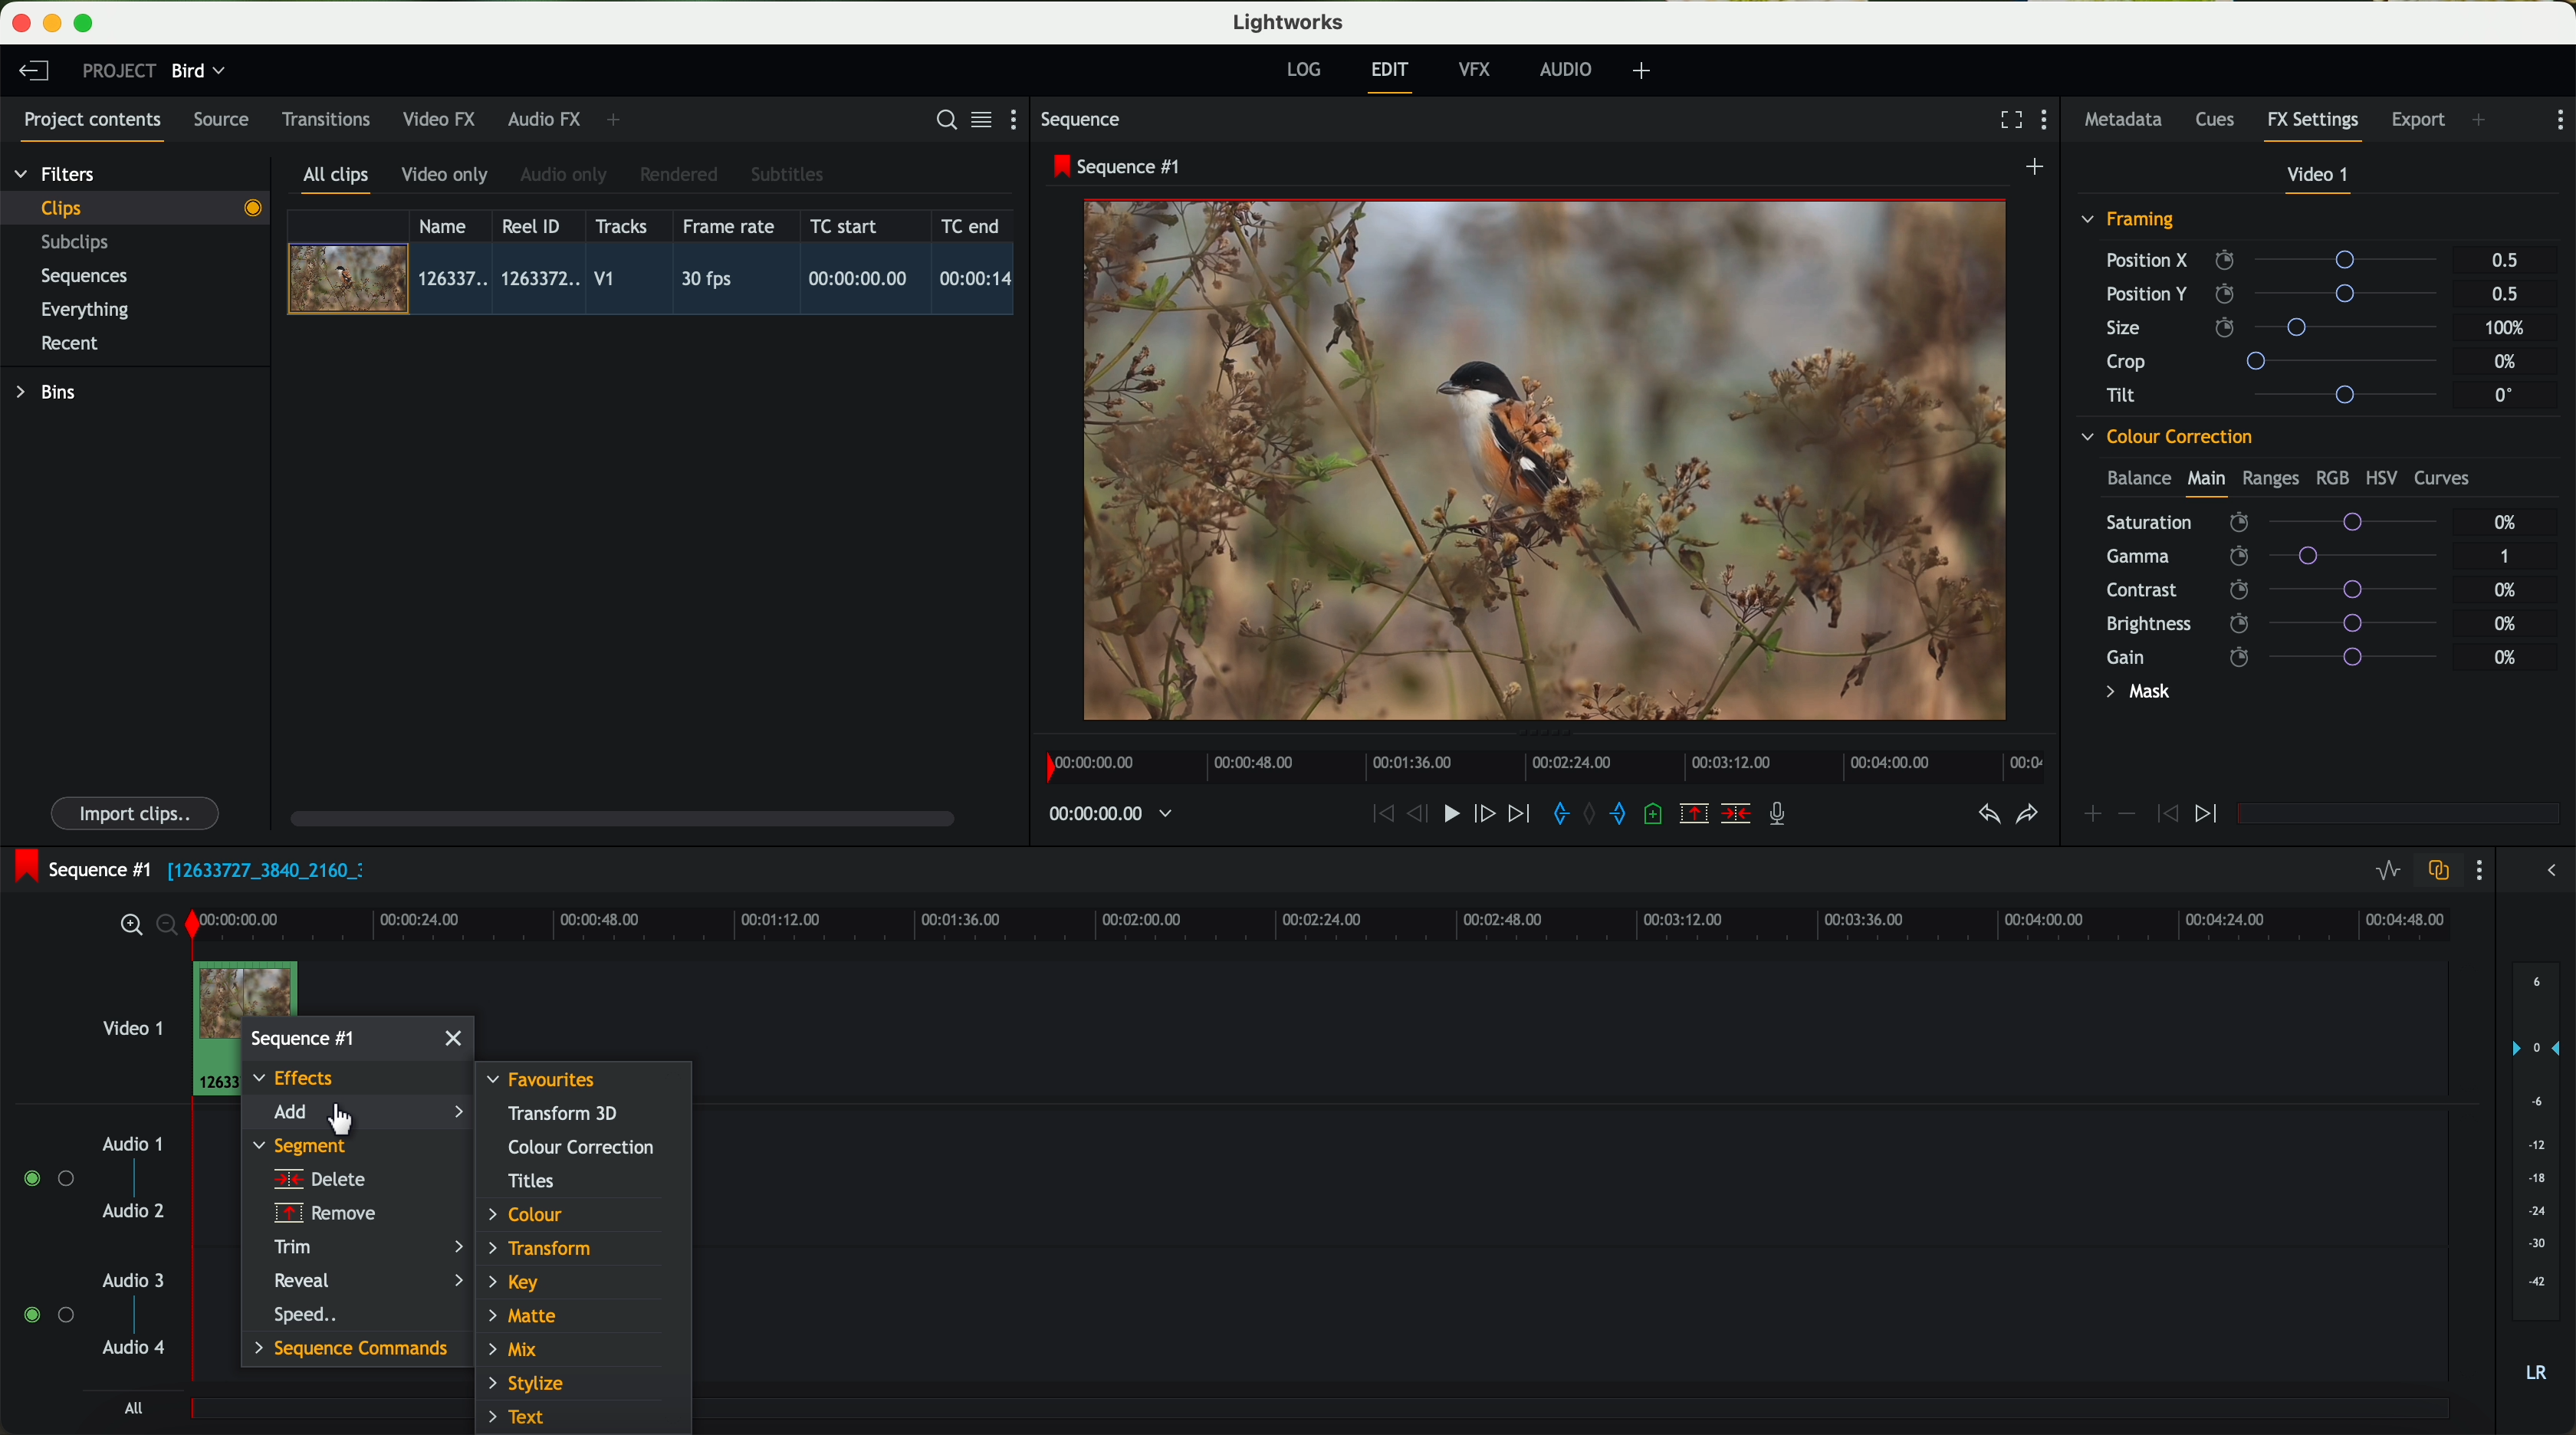 Image resolution: width=2576 pixels, height=1435 pixels. I want to click on play, so click(1450, 812).